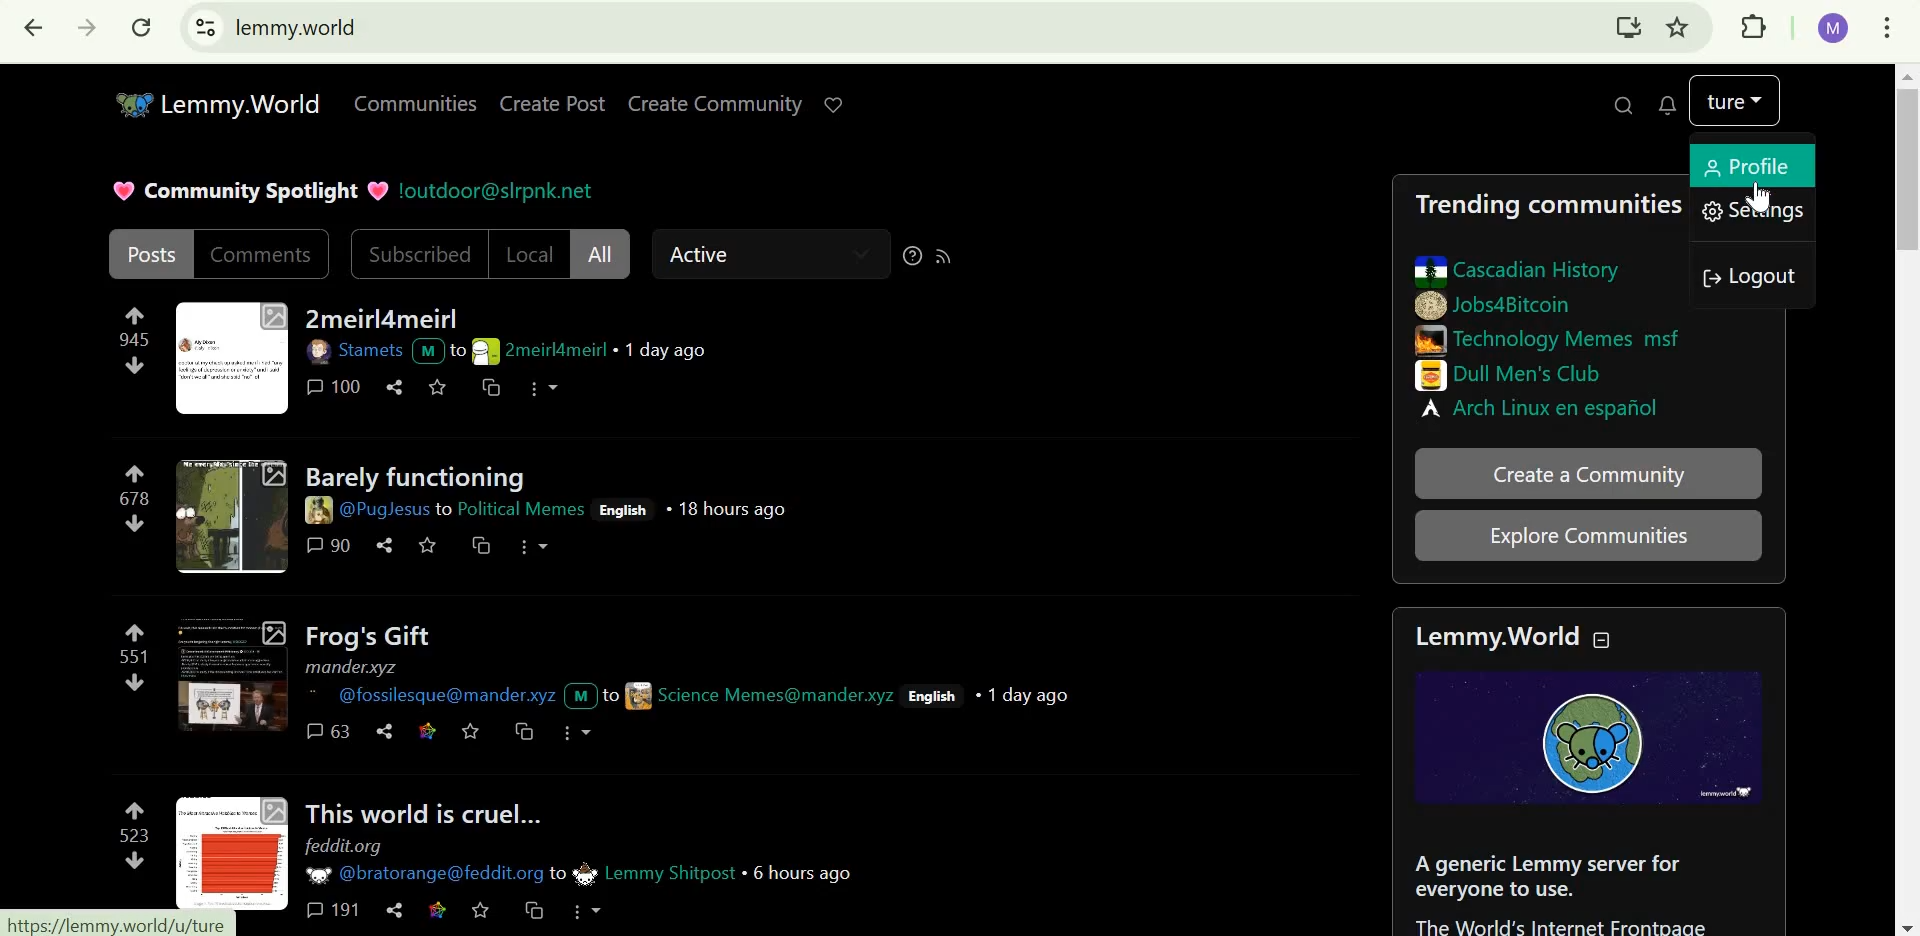 The width and height of the screenshot is (1920, 936). I want to click on mander.xyz, so click(354, 667).